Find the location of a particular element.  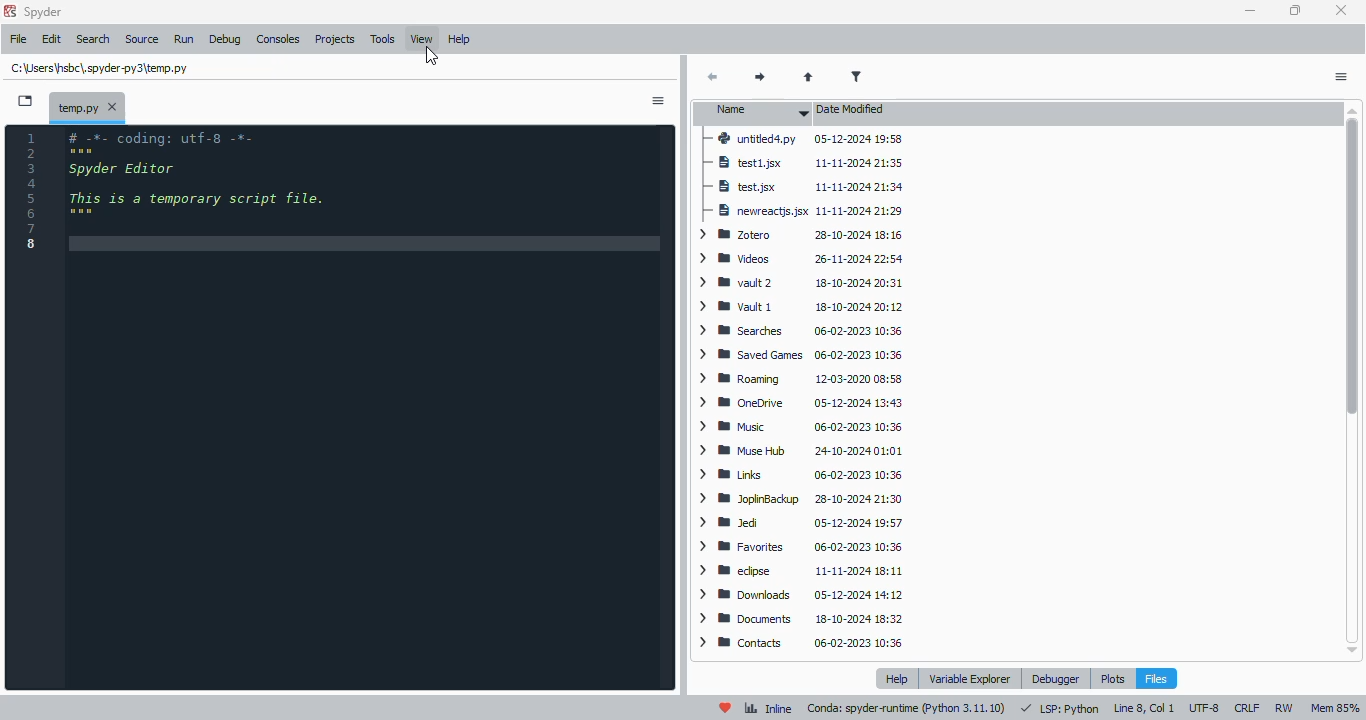

filter filenames is located at coordinates (858, 77).